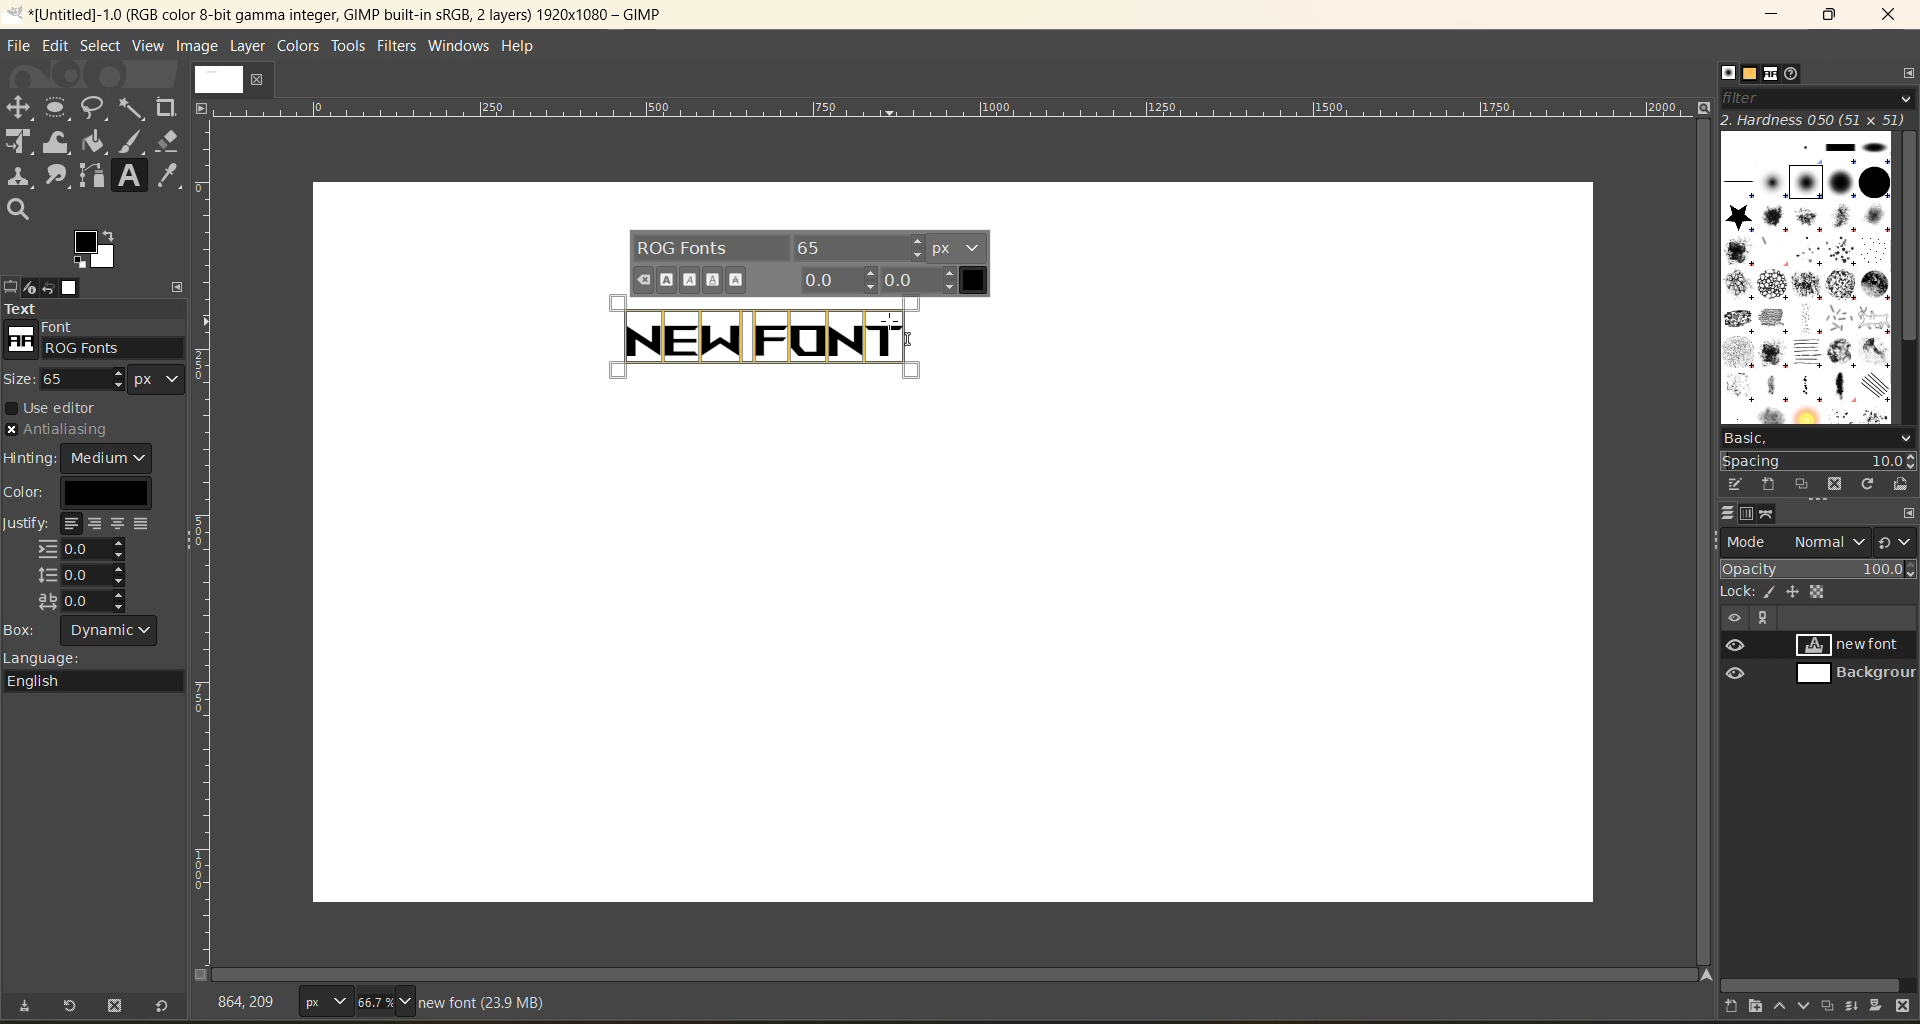 The image size is (1920, 1024). I want to click on view, so click(145, 45).